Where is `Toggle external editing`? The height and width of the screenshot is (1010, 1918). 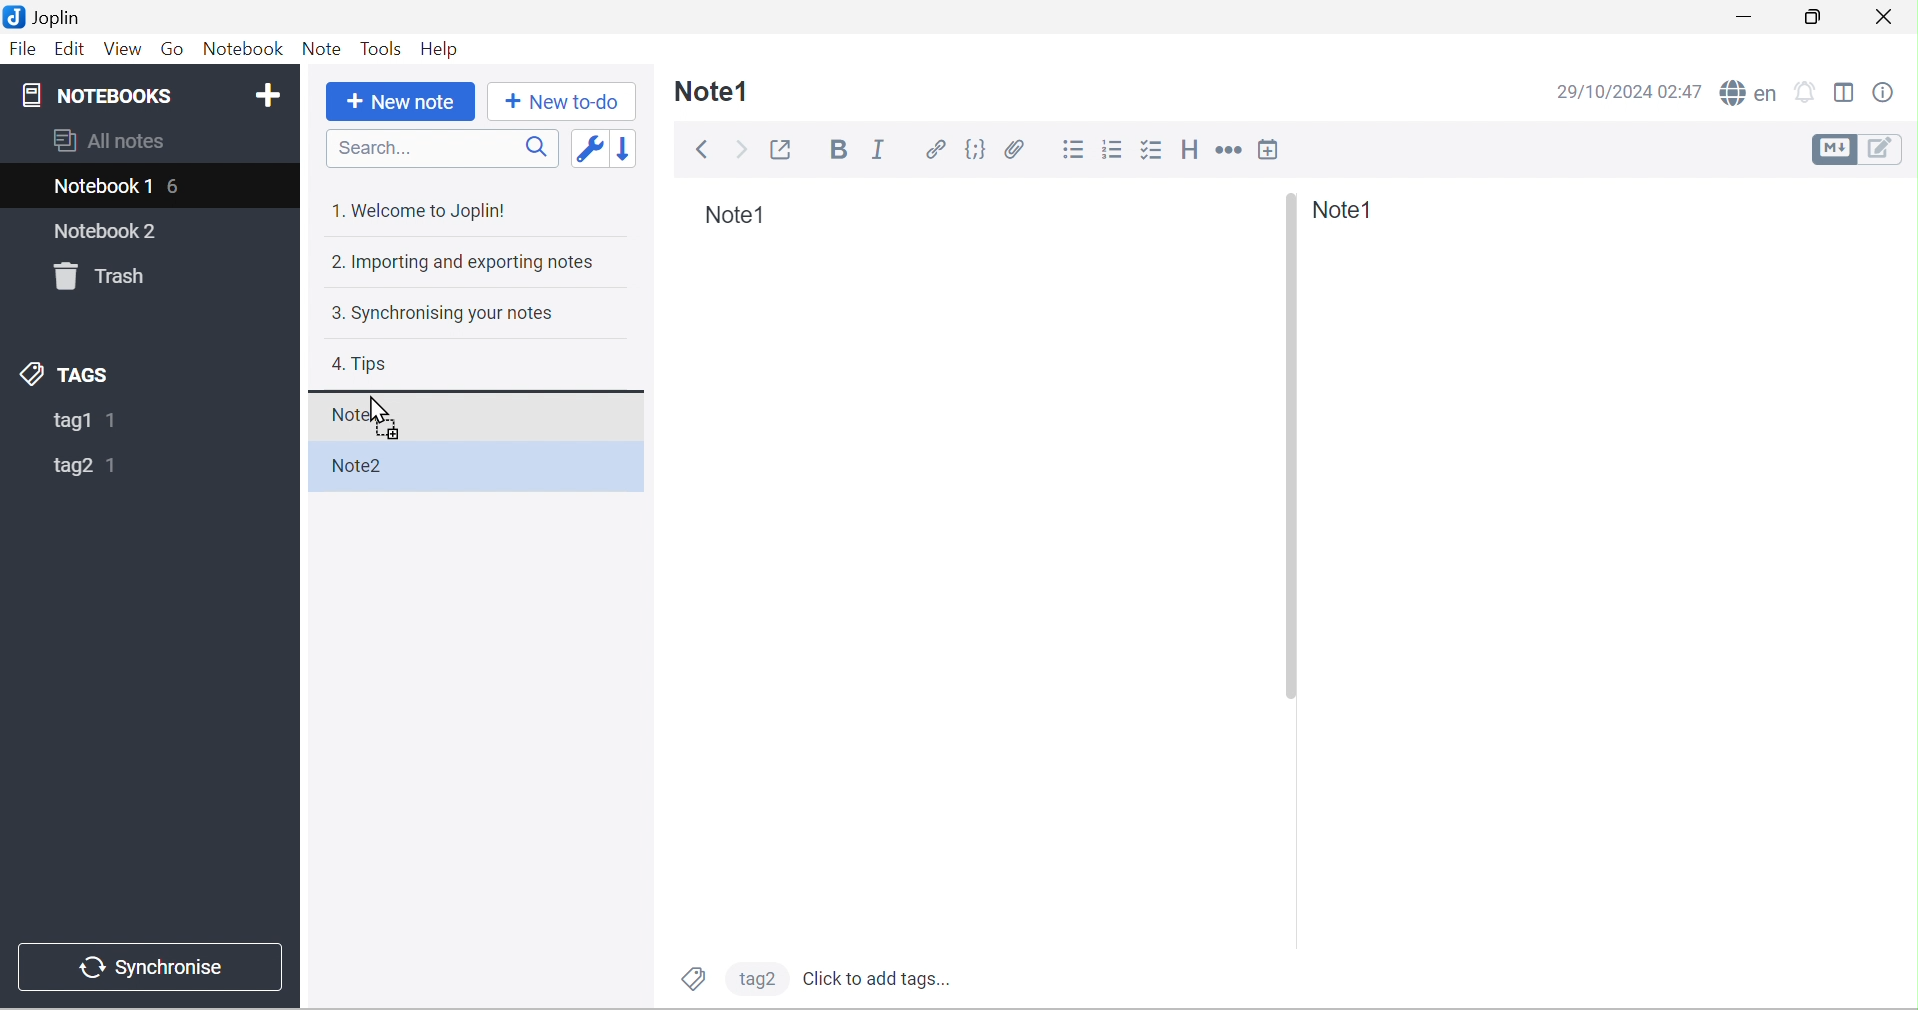
Toggle external editing is located at coordinates (782, 149).